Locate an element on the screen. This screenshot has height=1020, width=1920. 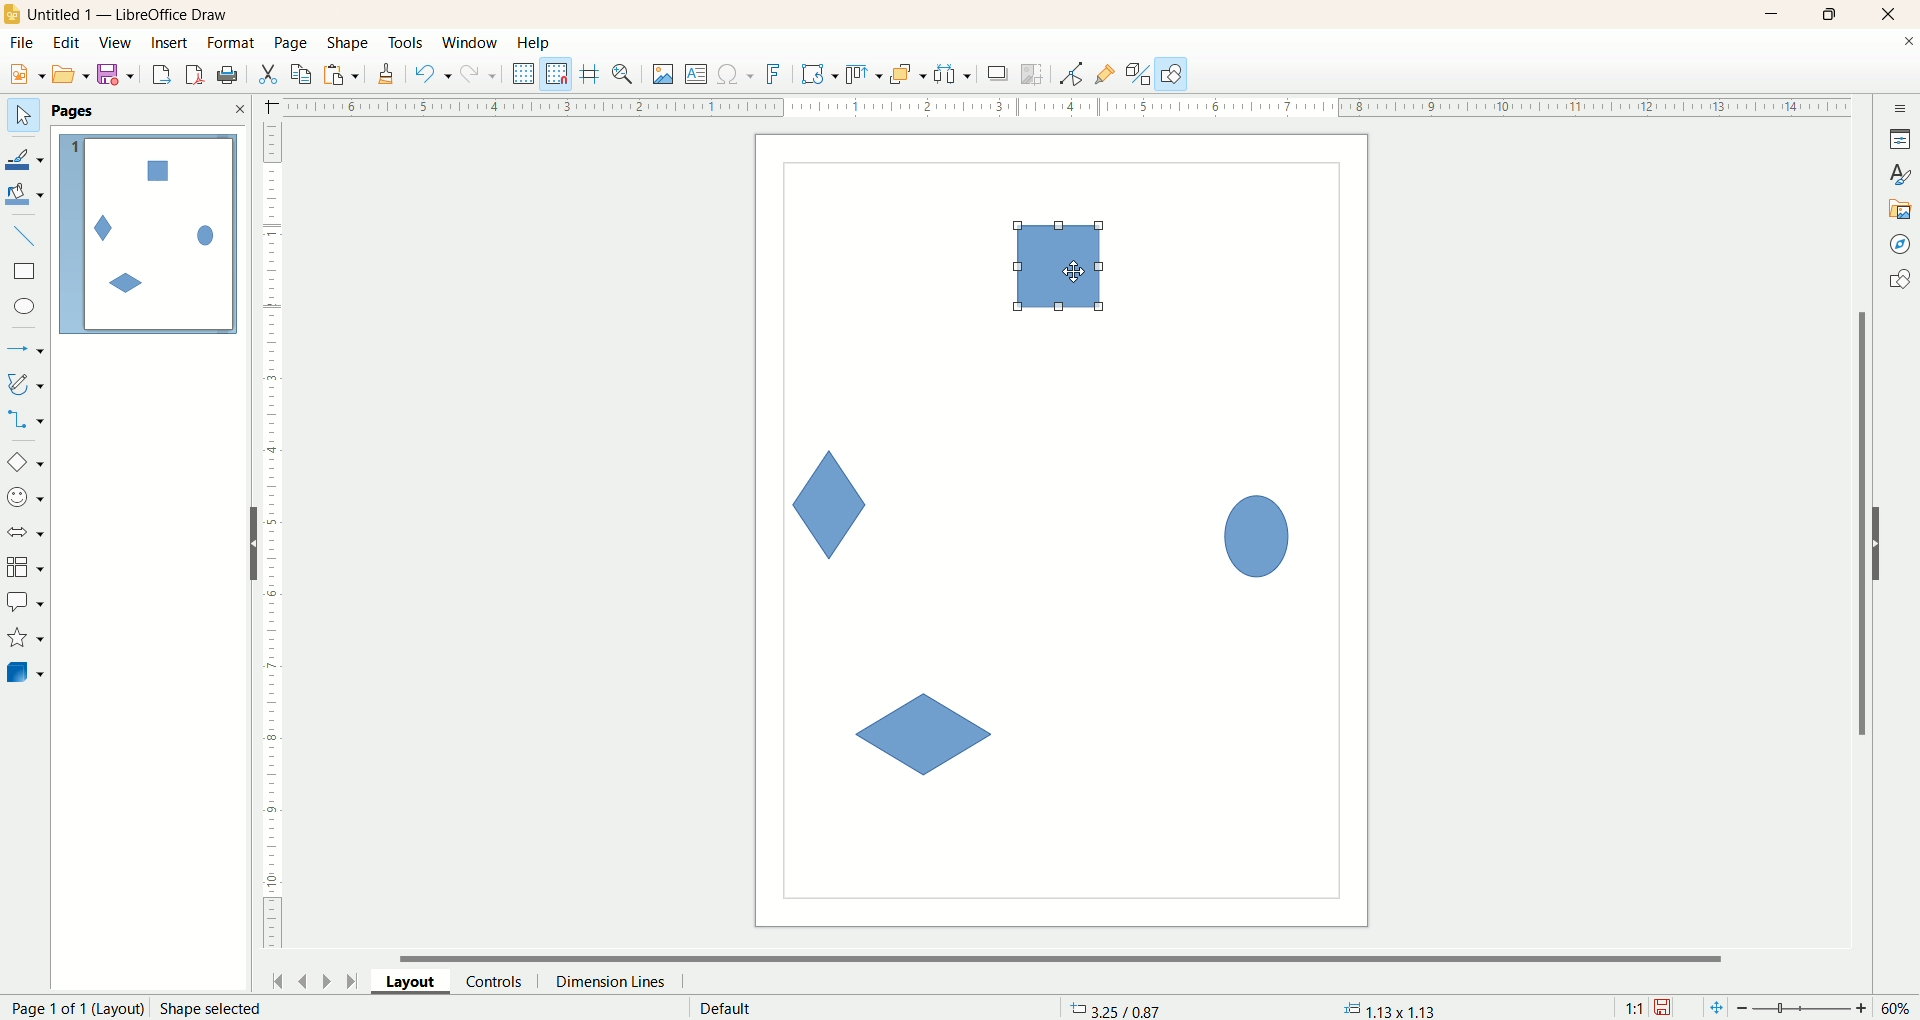
close is located at coordinates (239, 109).